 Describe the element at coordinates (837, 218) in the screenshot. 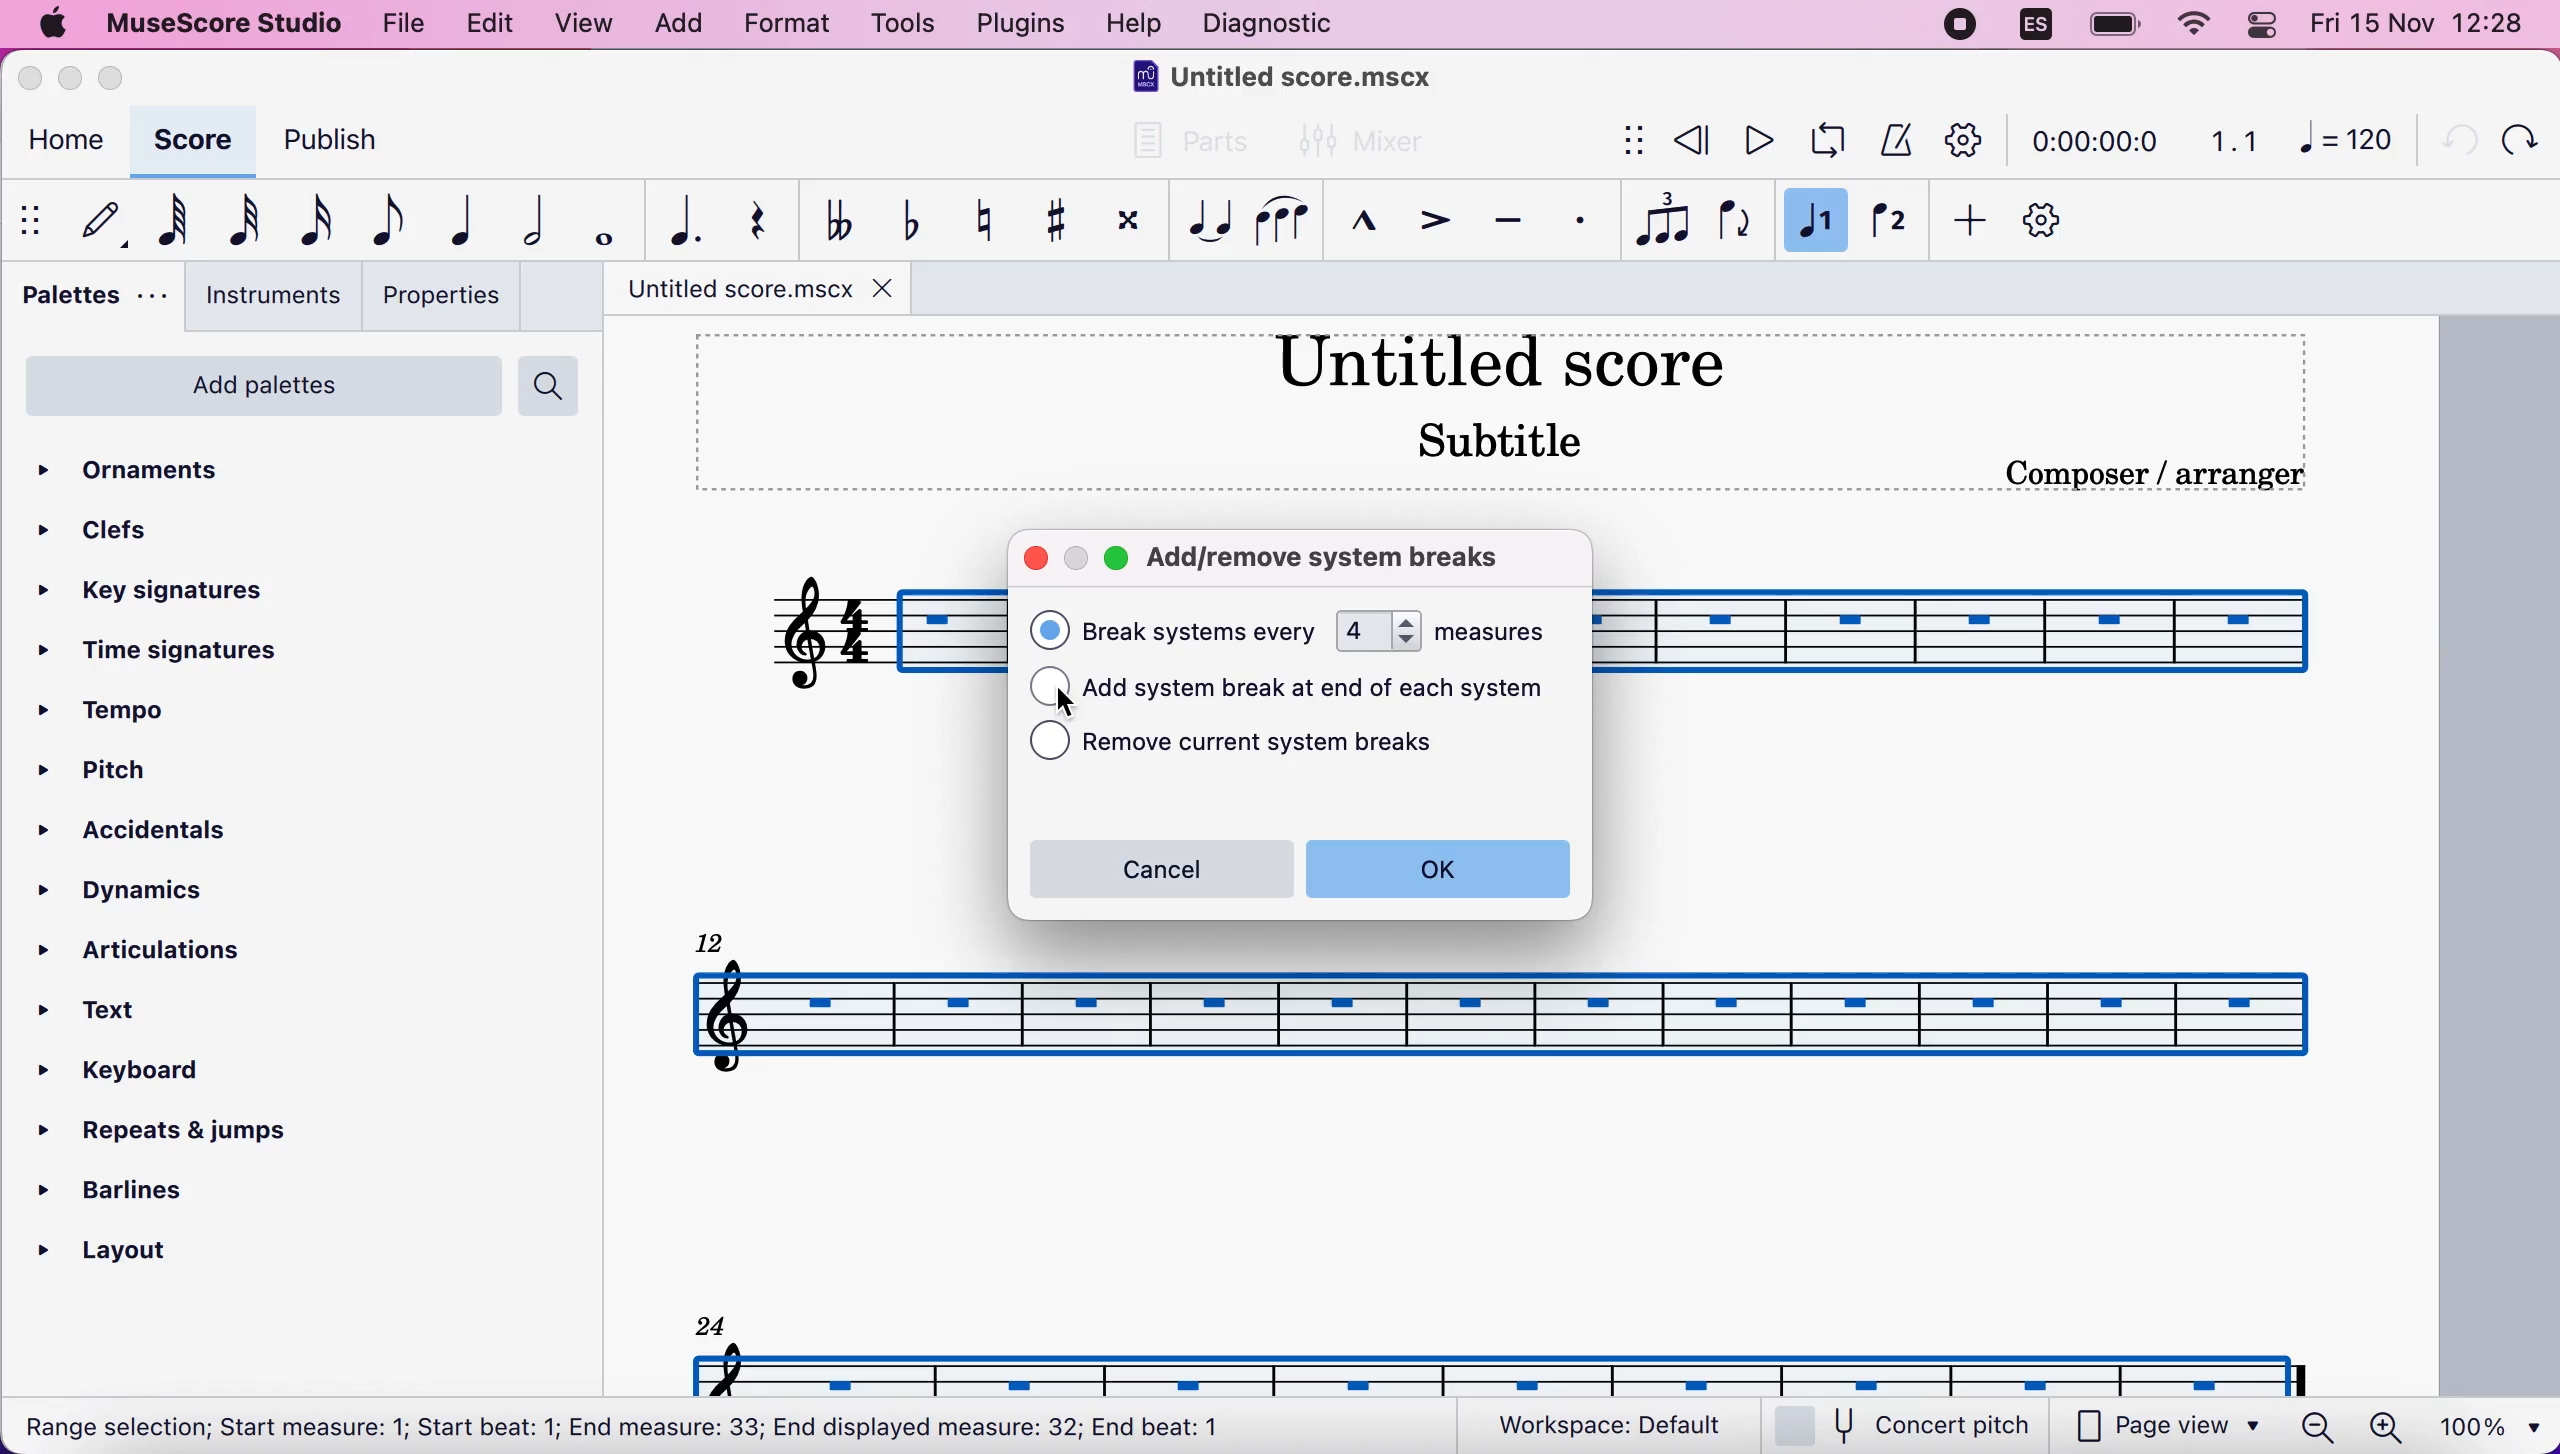

I see `toggle double flat` at that location.